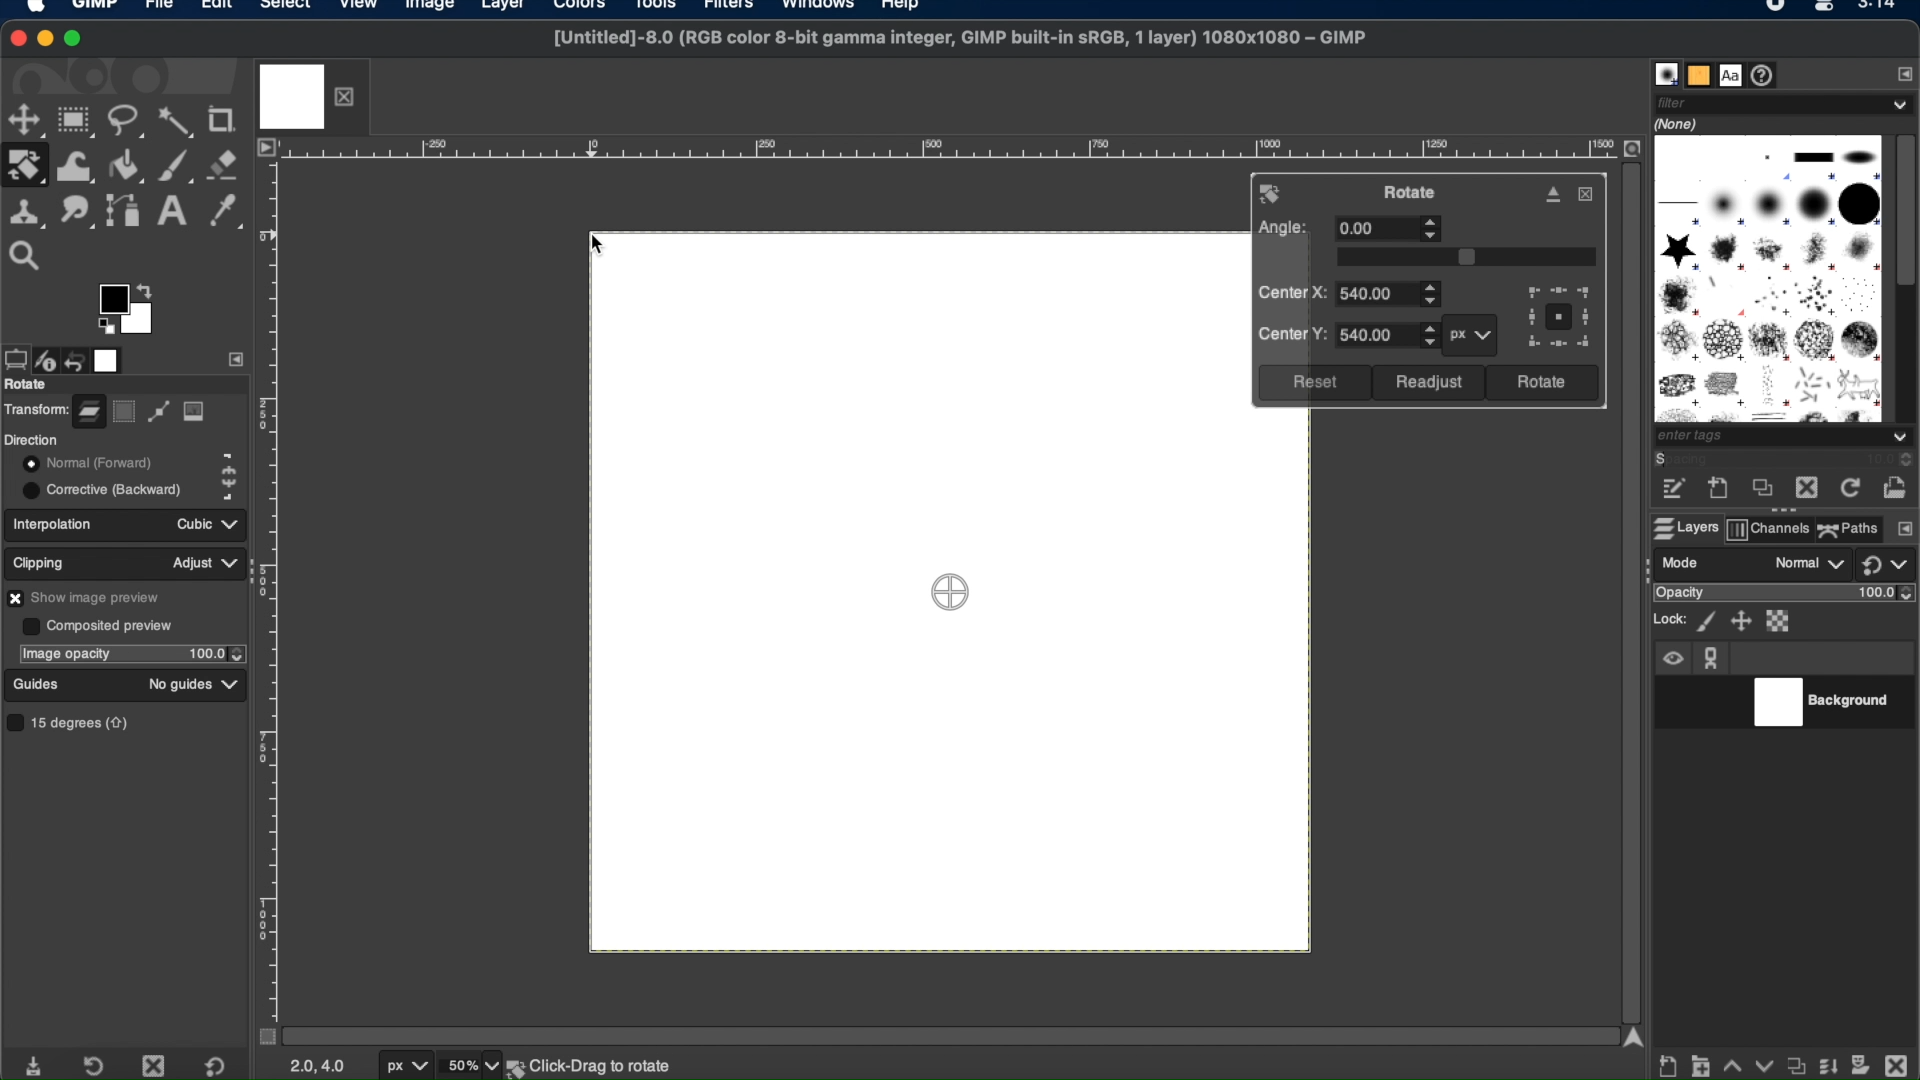  Describe the element at coordinates (1273, 194) in the screenshot. I see `rotate` at that location.